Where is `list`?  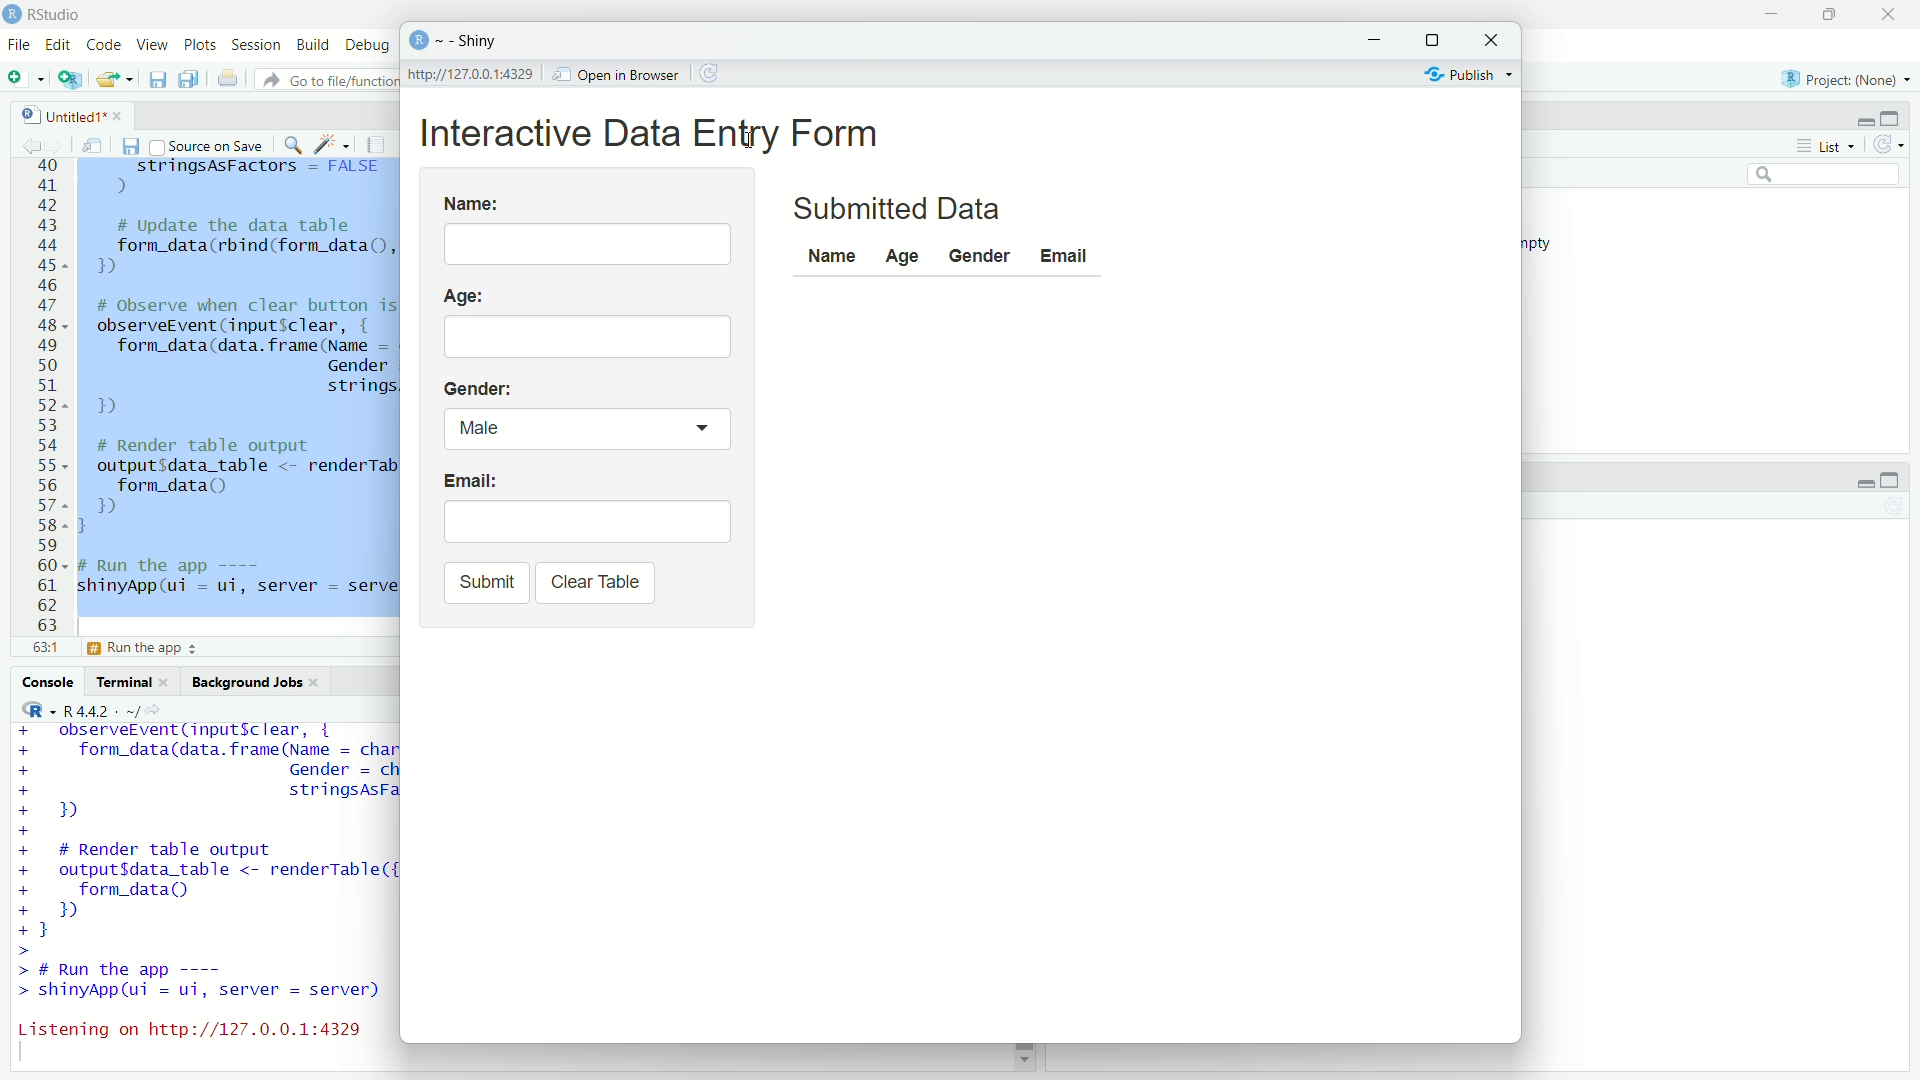 list is located at coordinates (1823, 147).